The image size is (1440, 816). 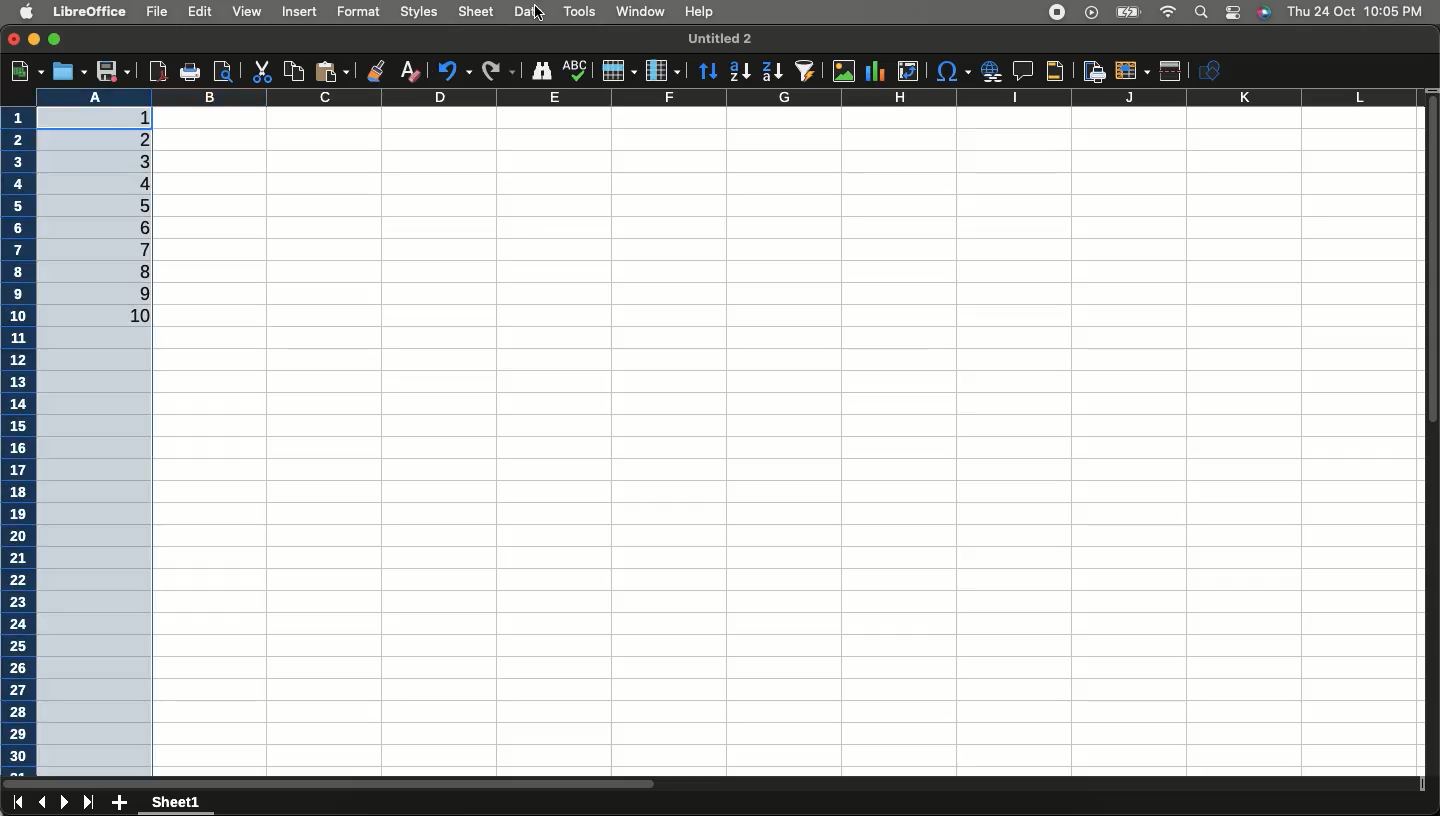 I want to click on Format, so click(x=359, y=10).